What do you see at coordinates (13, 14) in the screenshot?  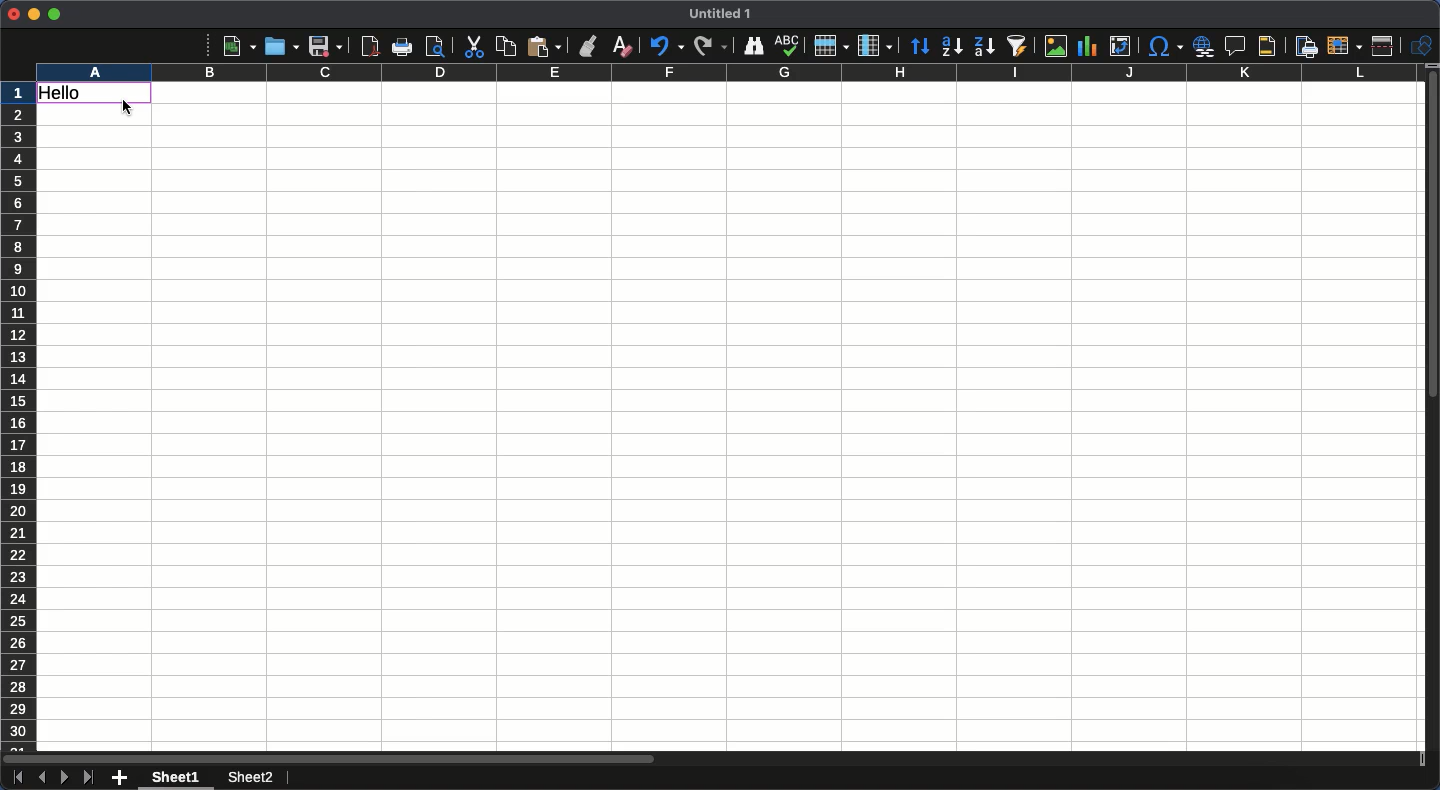 I see `Close` at bounding box center [13, 14].